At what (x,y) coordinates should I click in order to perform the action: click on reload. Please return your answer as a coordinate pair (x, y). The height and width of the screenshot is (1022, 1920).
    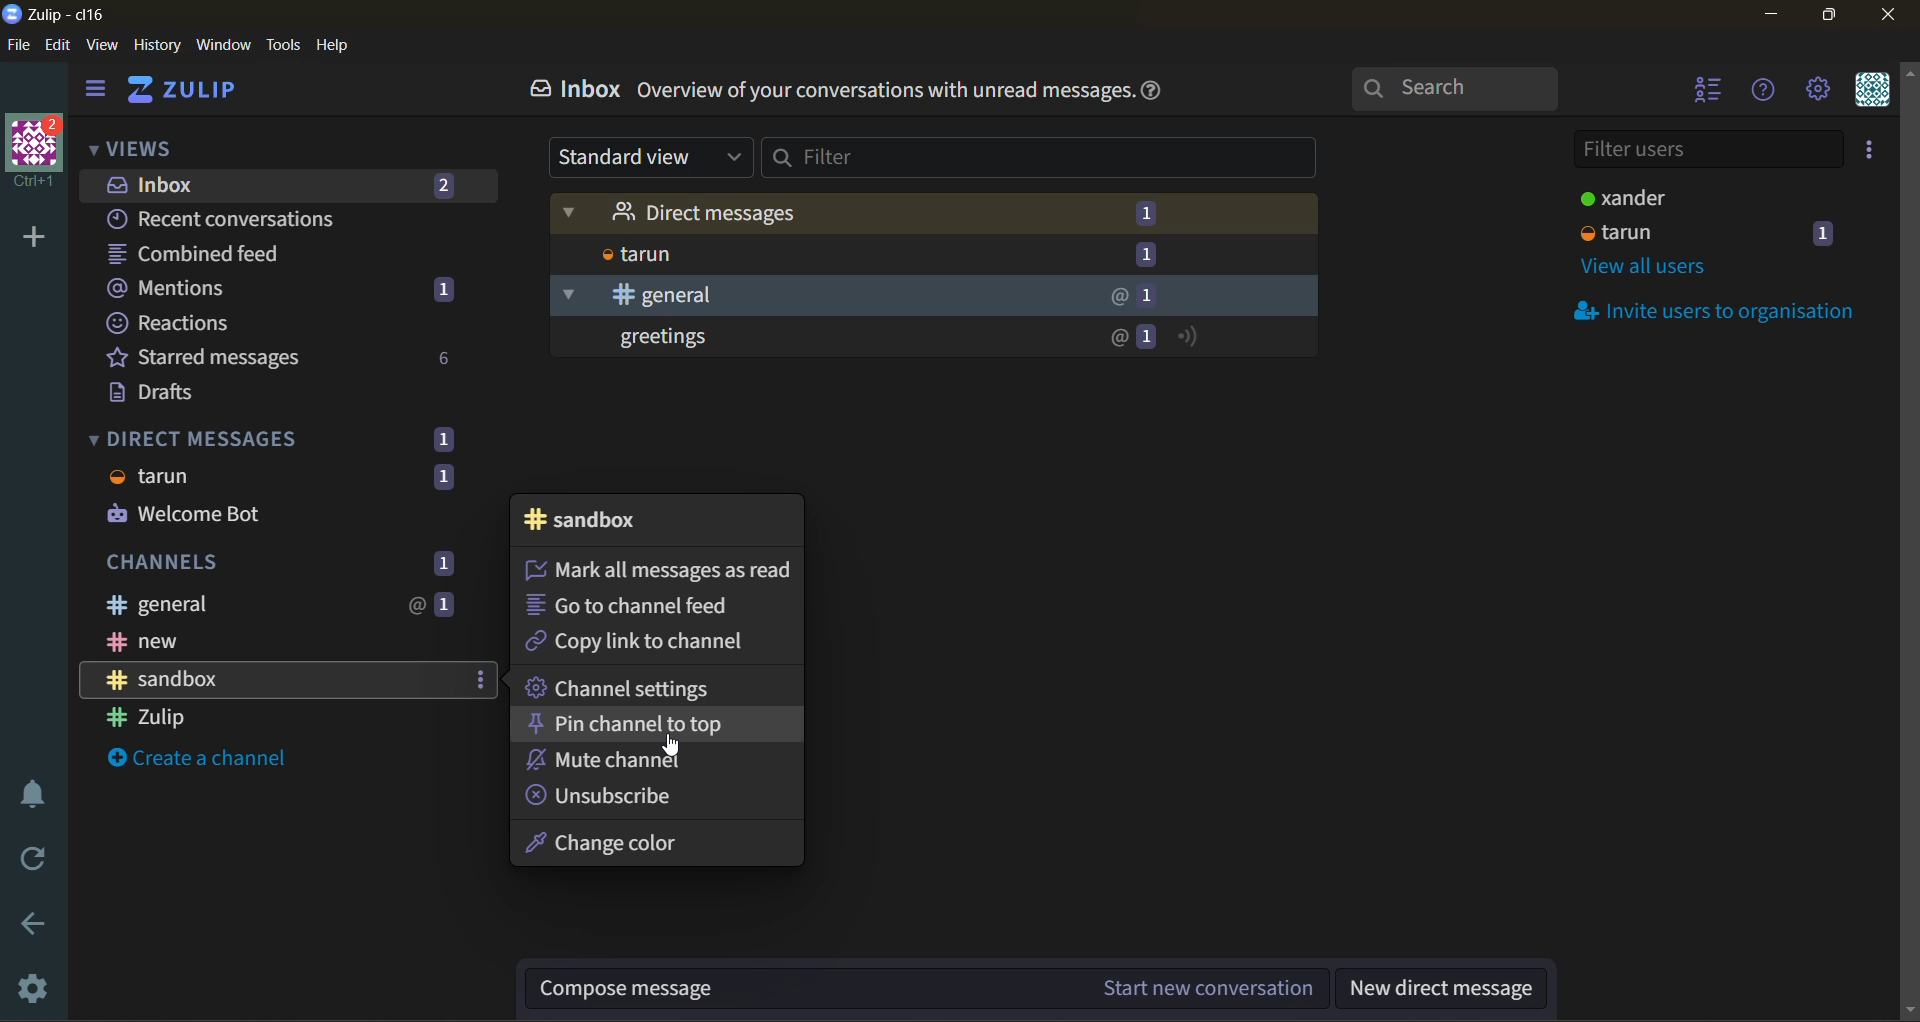
    Looking at the image, I should click on (25, 861).